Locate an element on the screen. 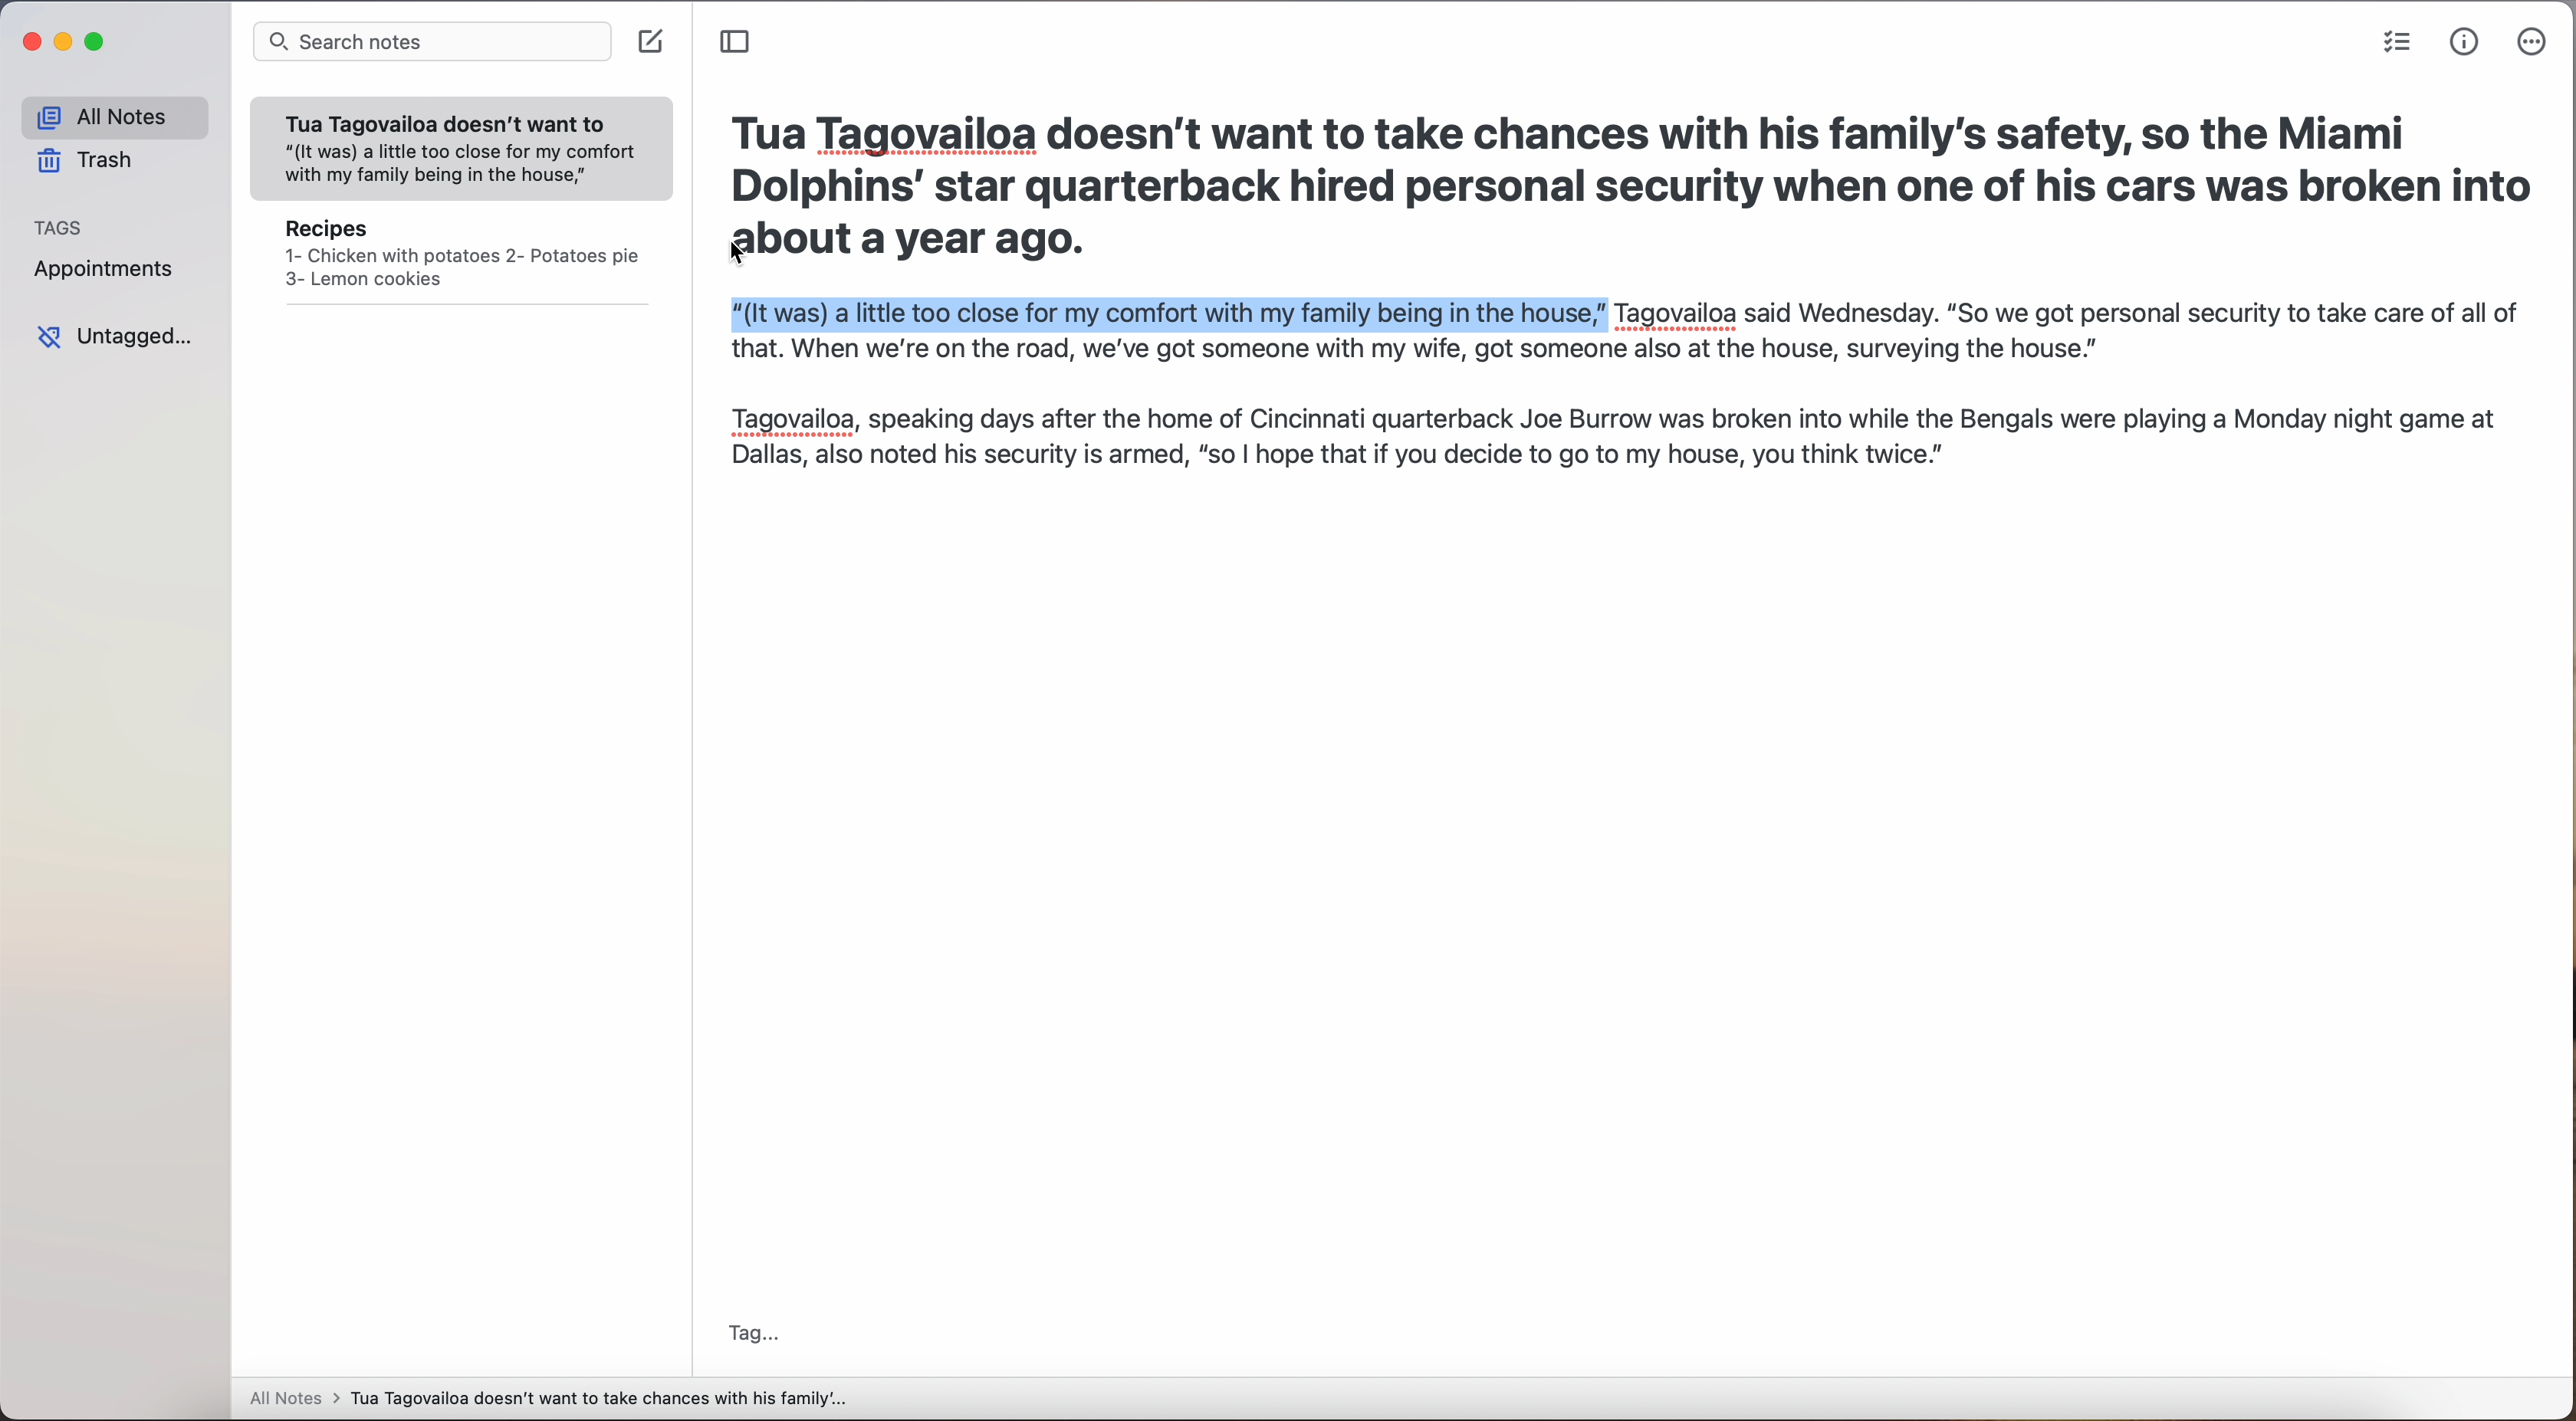  search notes is located at coordinates (431, 43).